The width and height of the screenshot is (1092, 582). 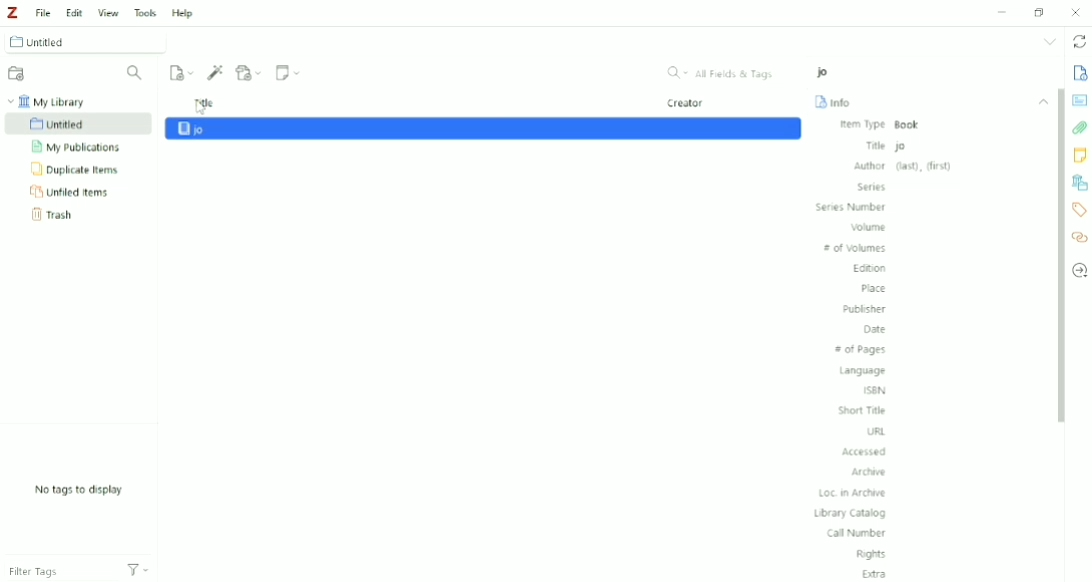 What do you see at coordinates (902, 166) in the screenshot?
I see `Author` at bounding box center [902, 166].